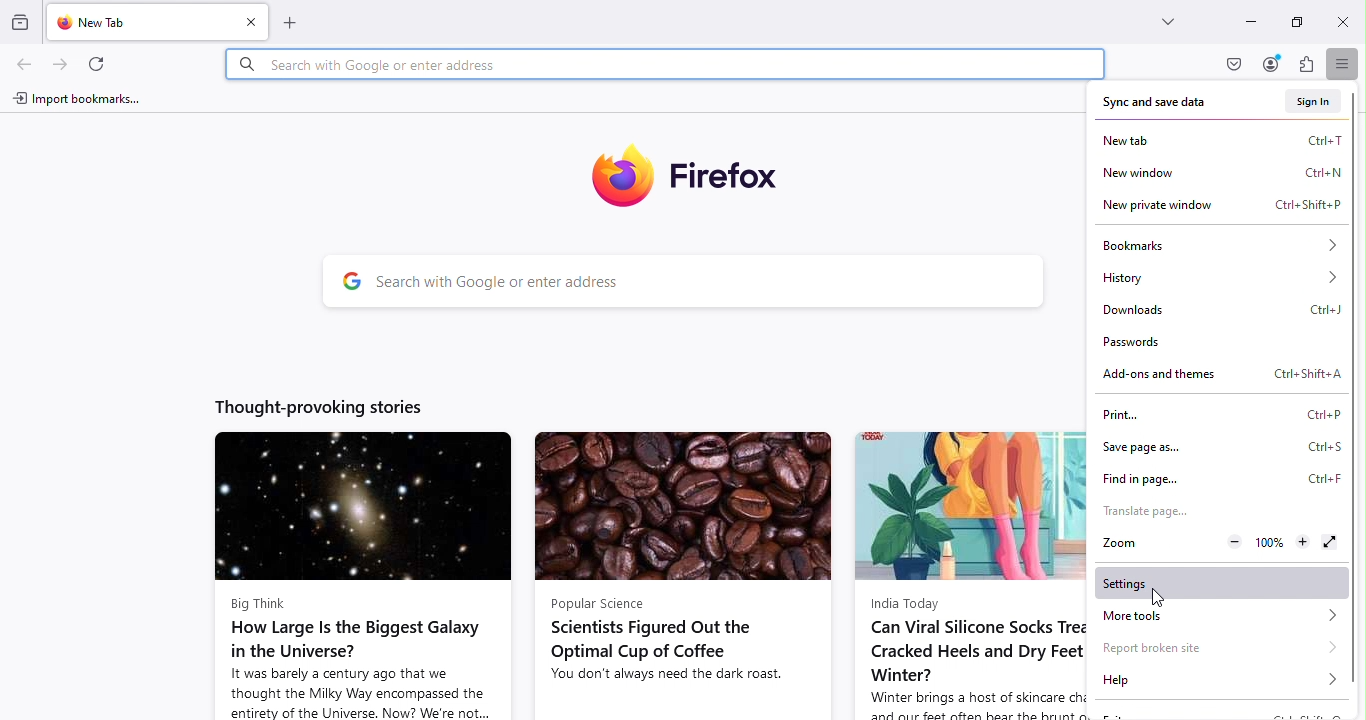 The height and width of the screenshot is (720, 1366). What do you see at coordinates (24, 65) in the screenshot?
I see `Go back one page` at bounding box center [24, 65].